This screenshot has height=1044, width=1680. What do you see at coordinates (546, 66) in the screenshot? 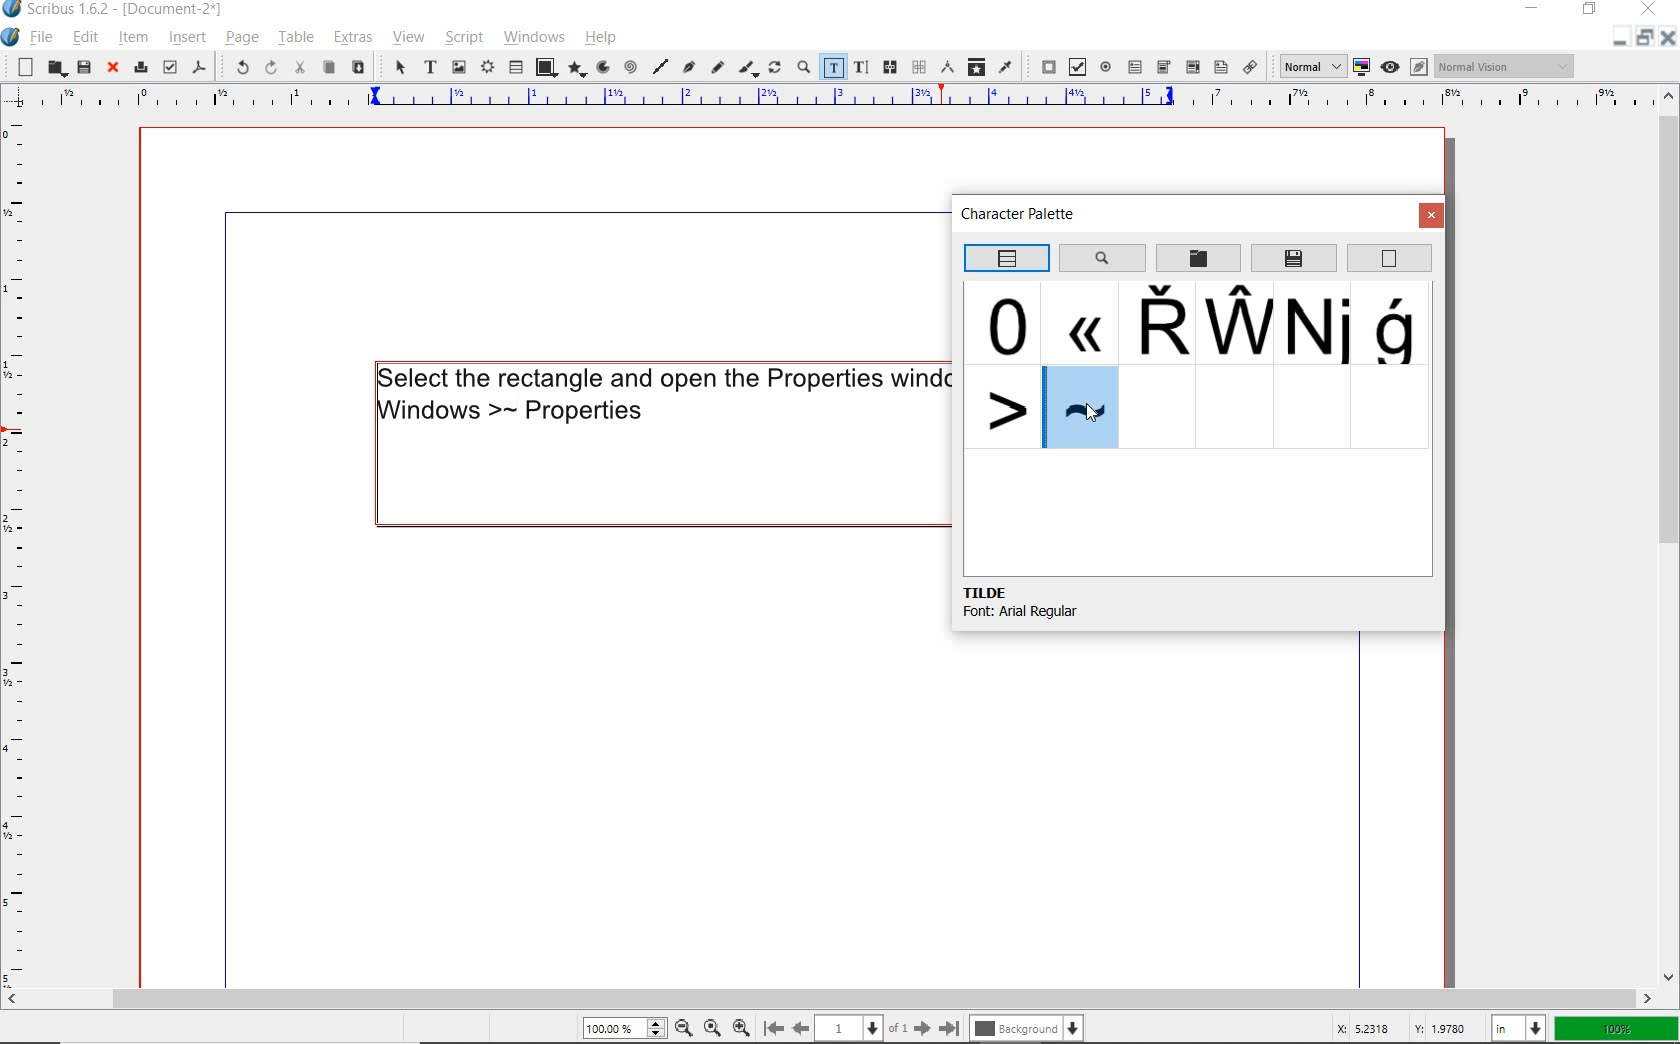
I see `shape` at bounding box center [546, 66].